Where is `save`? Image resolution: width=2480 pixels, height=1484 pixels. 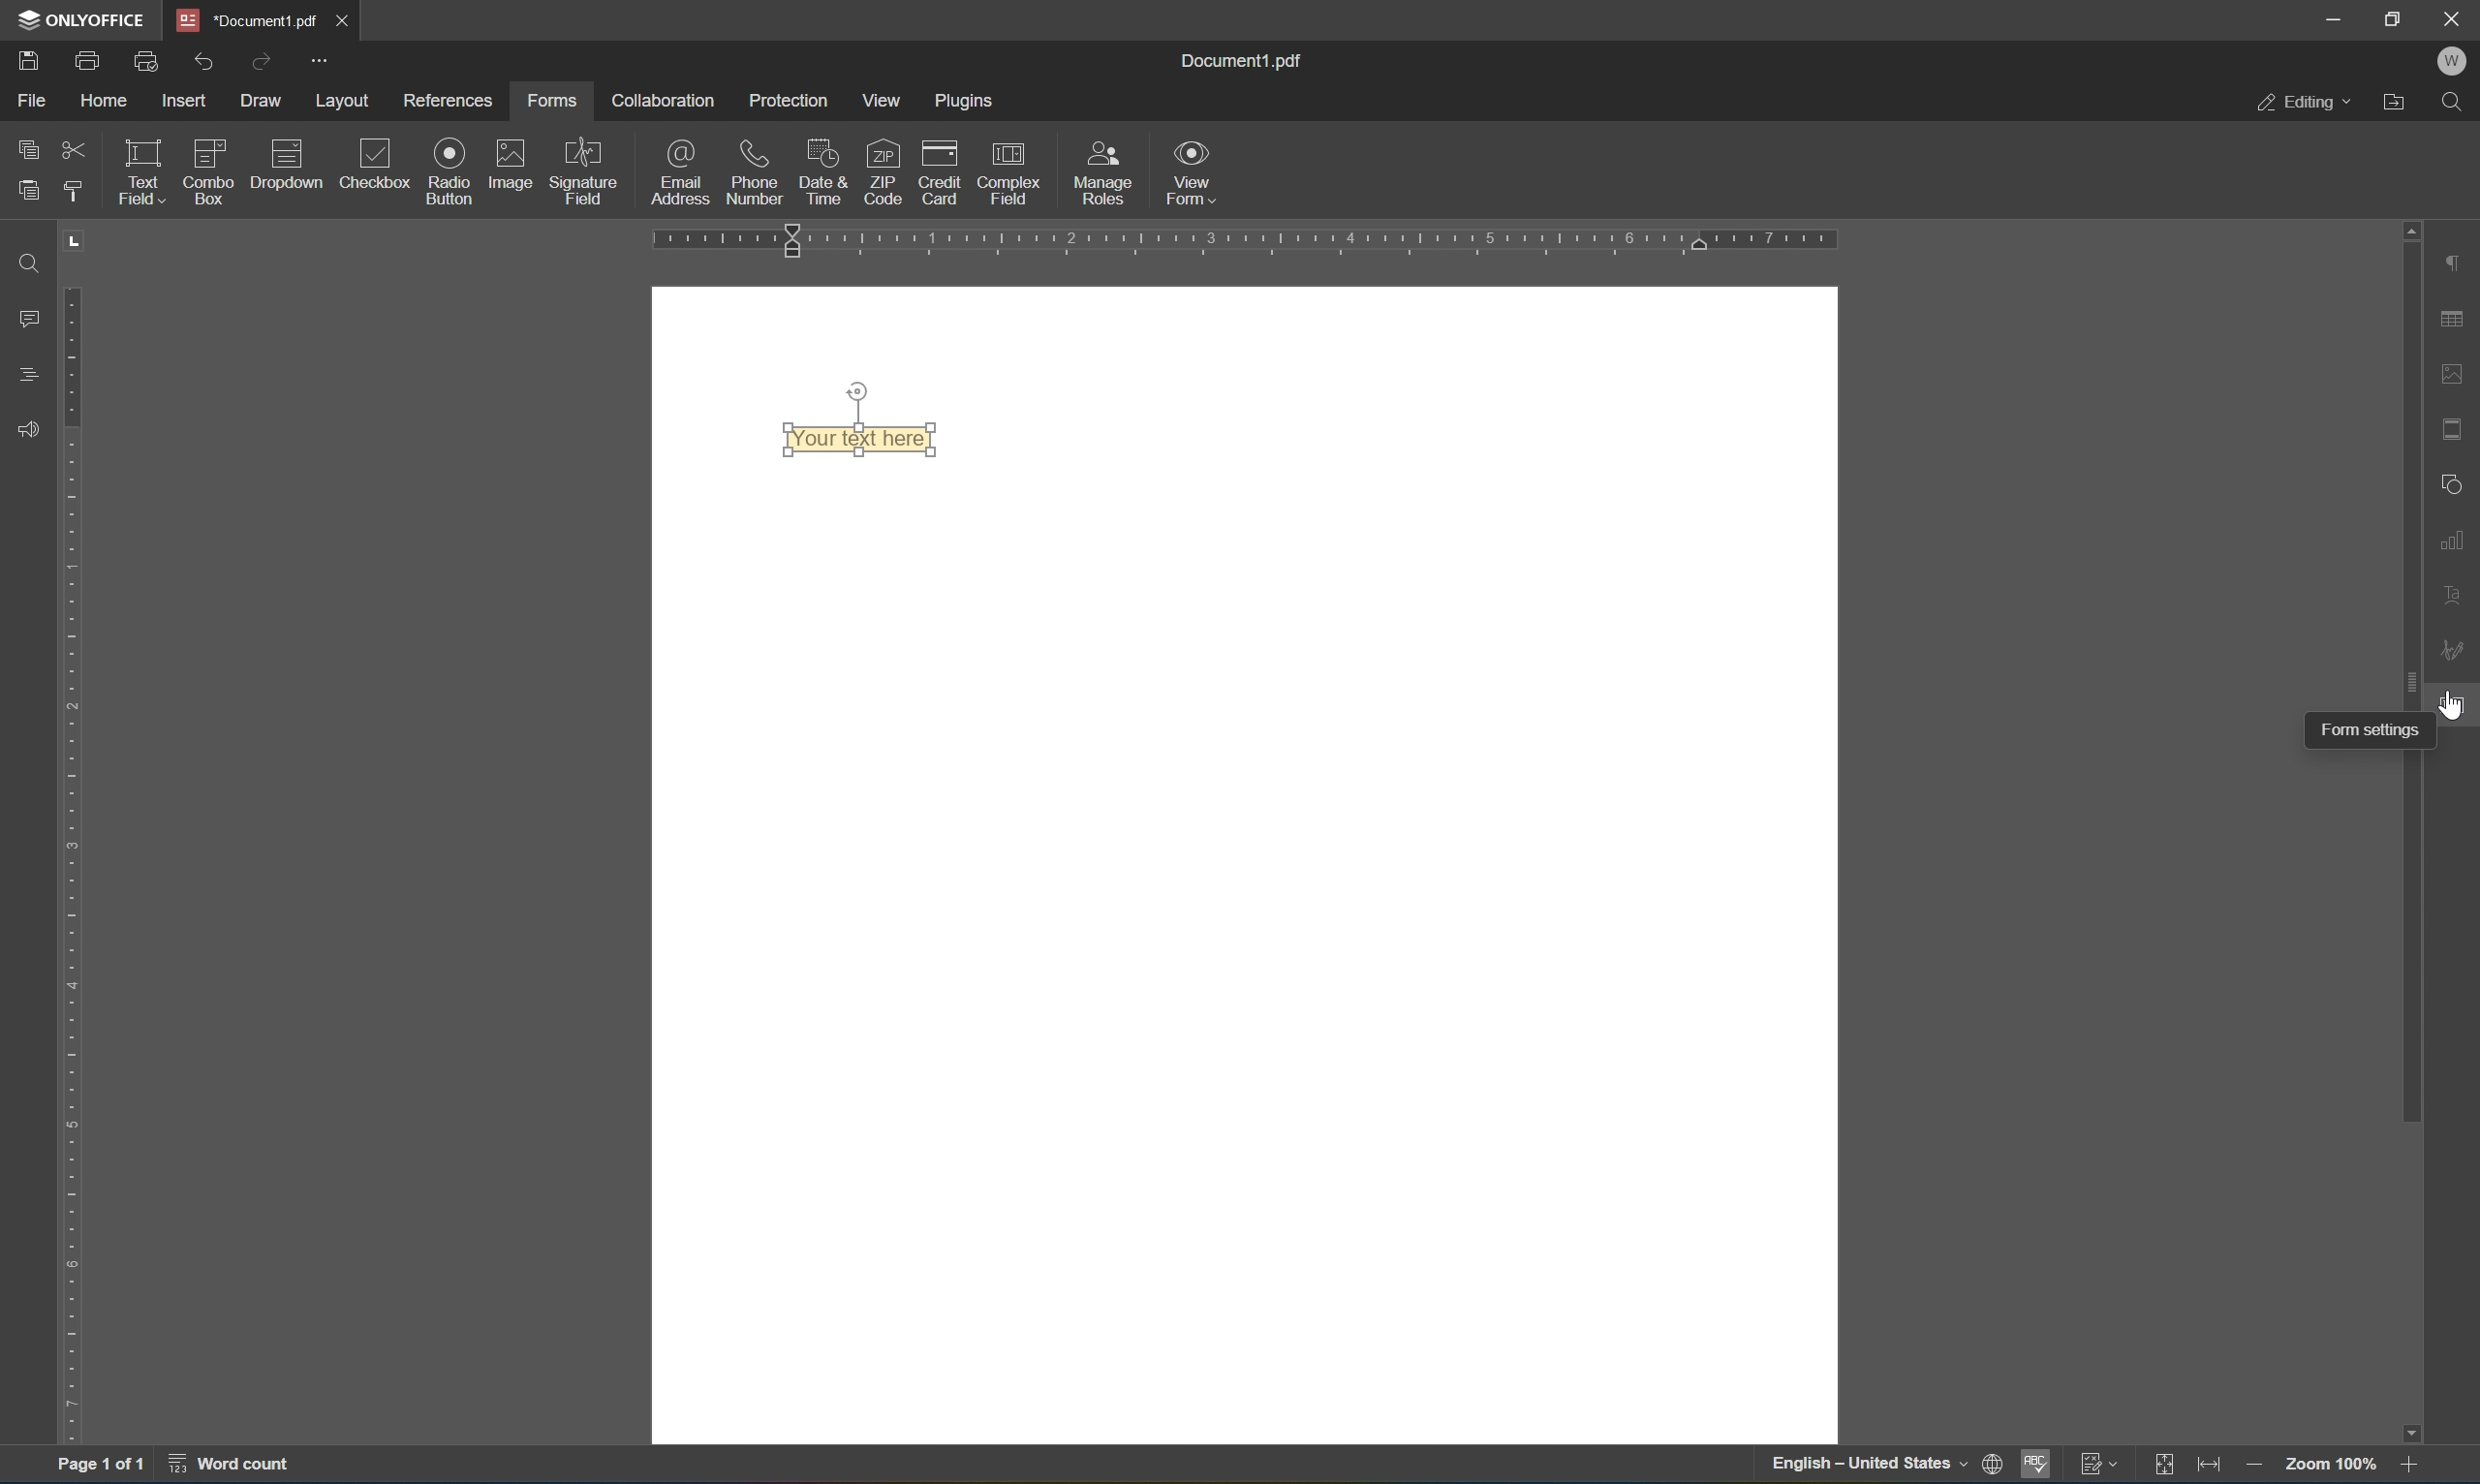
save is located at coordinates (28, 64).